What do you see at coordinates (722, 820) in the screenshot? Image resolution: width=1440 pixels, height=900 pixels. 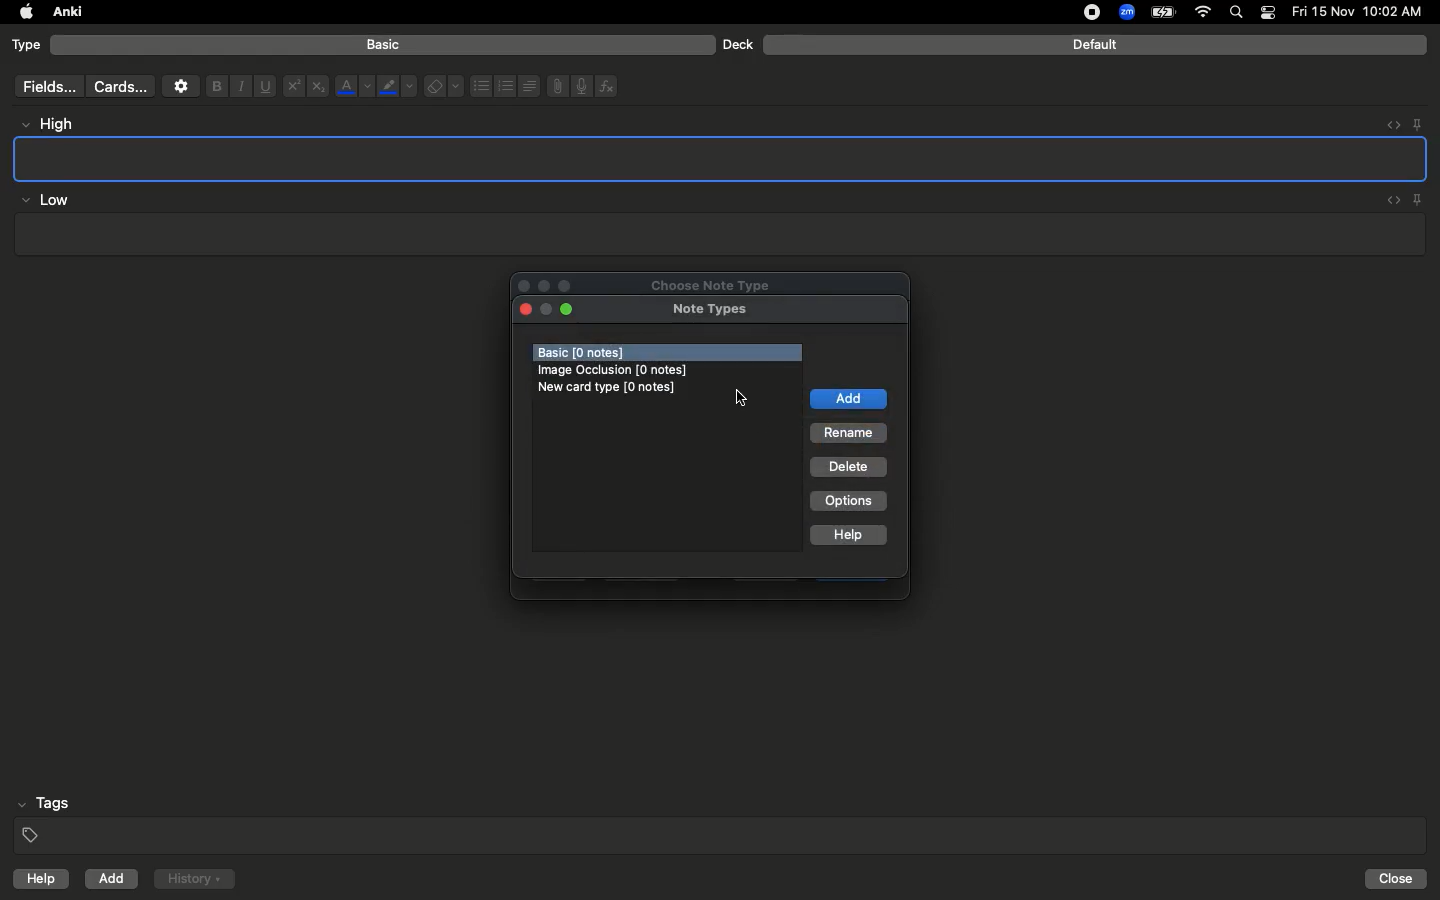 I see `Tags` at bounding box center [722, 820].